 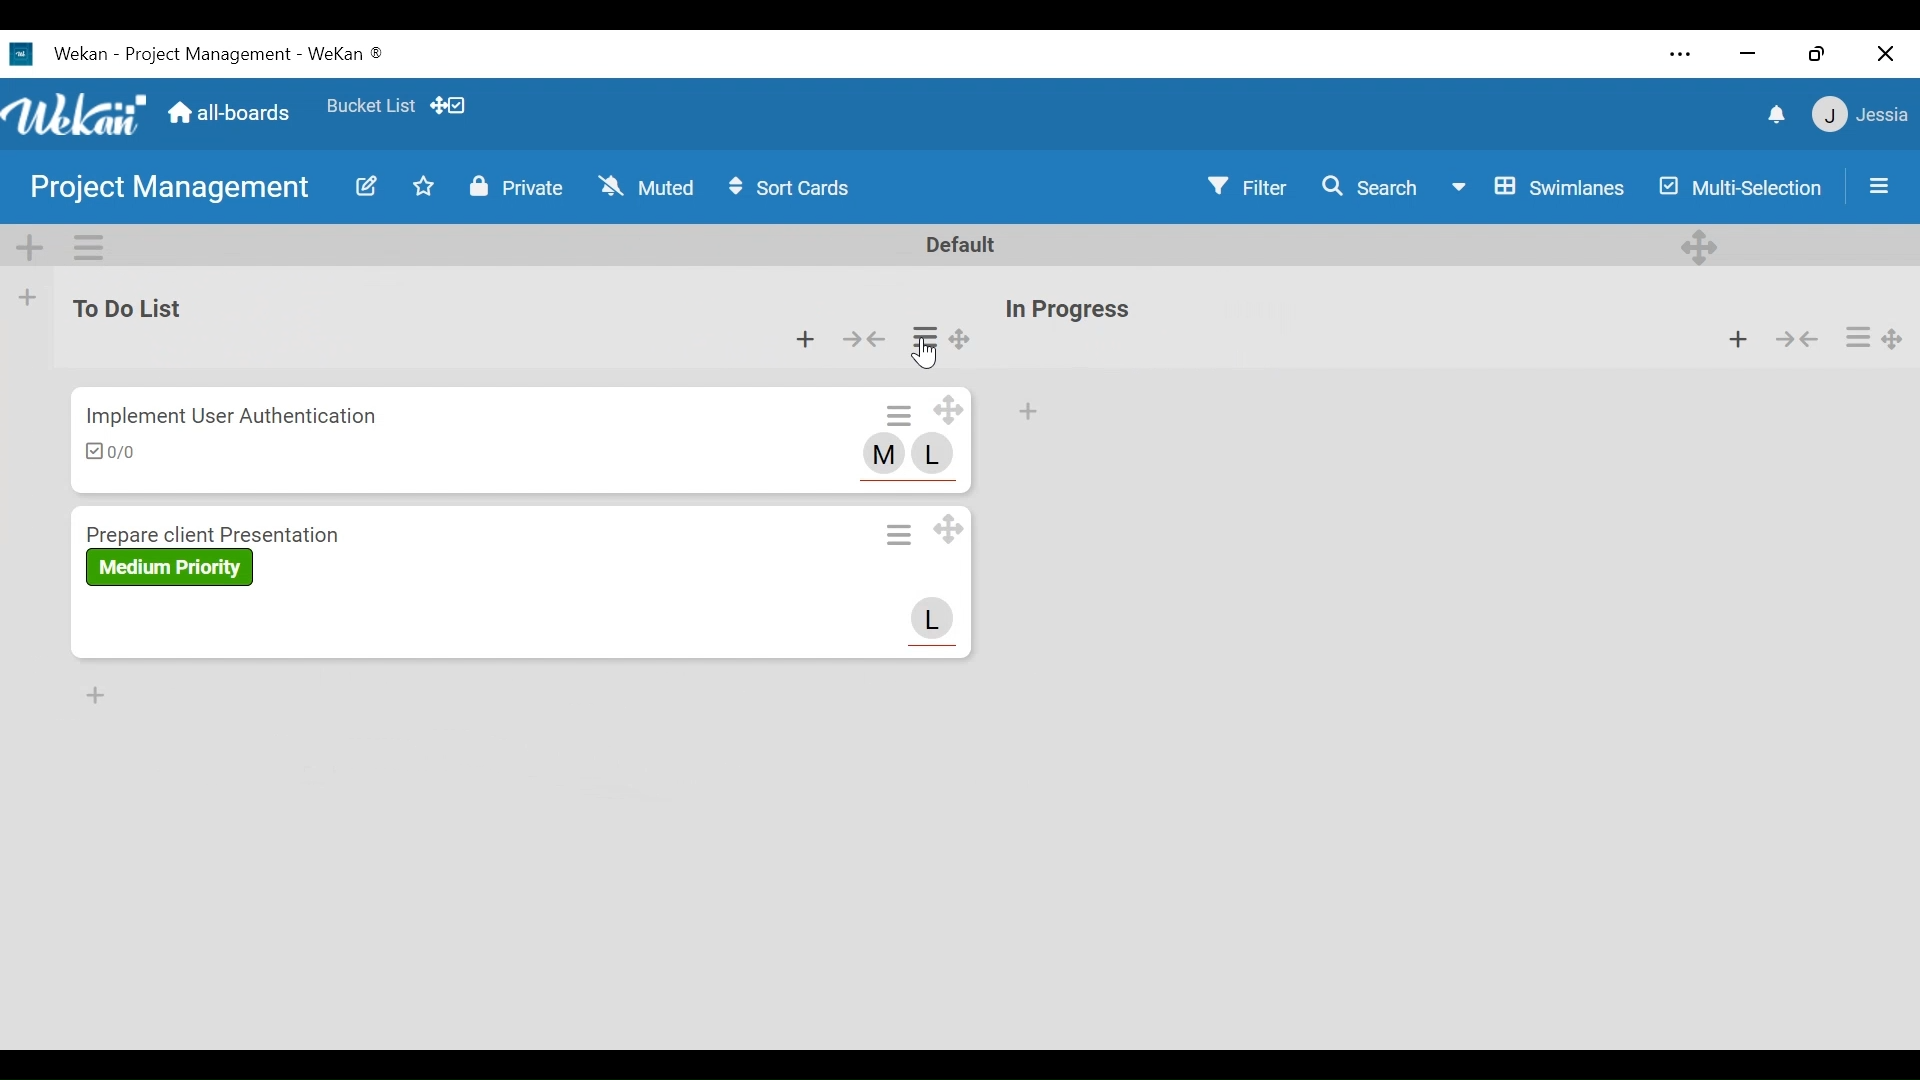 I want to click on Filter, so click(x=1246, y=186).